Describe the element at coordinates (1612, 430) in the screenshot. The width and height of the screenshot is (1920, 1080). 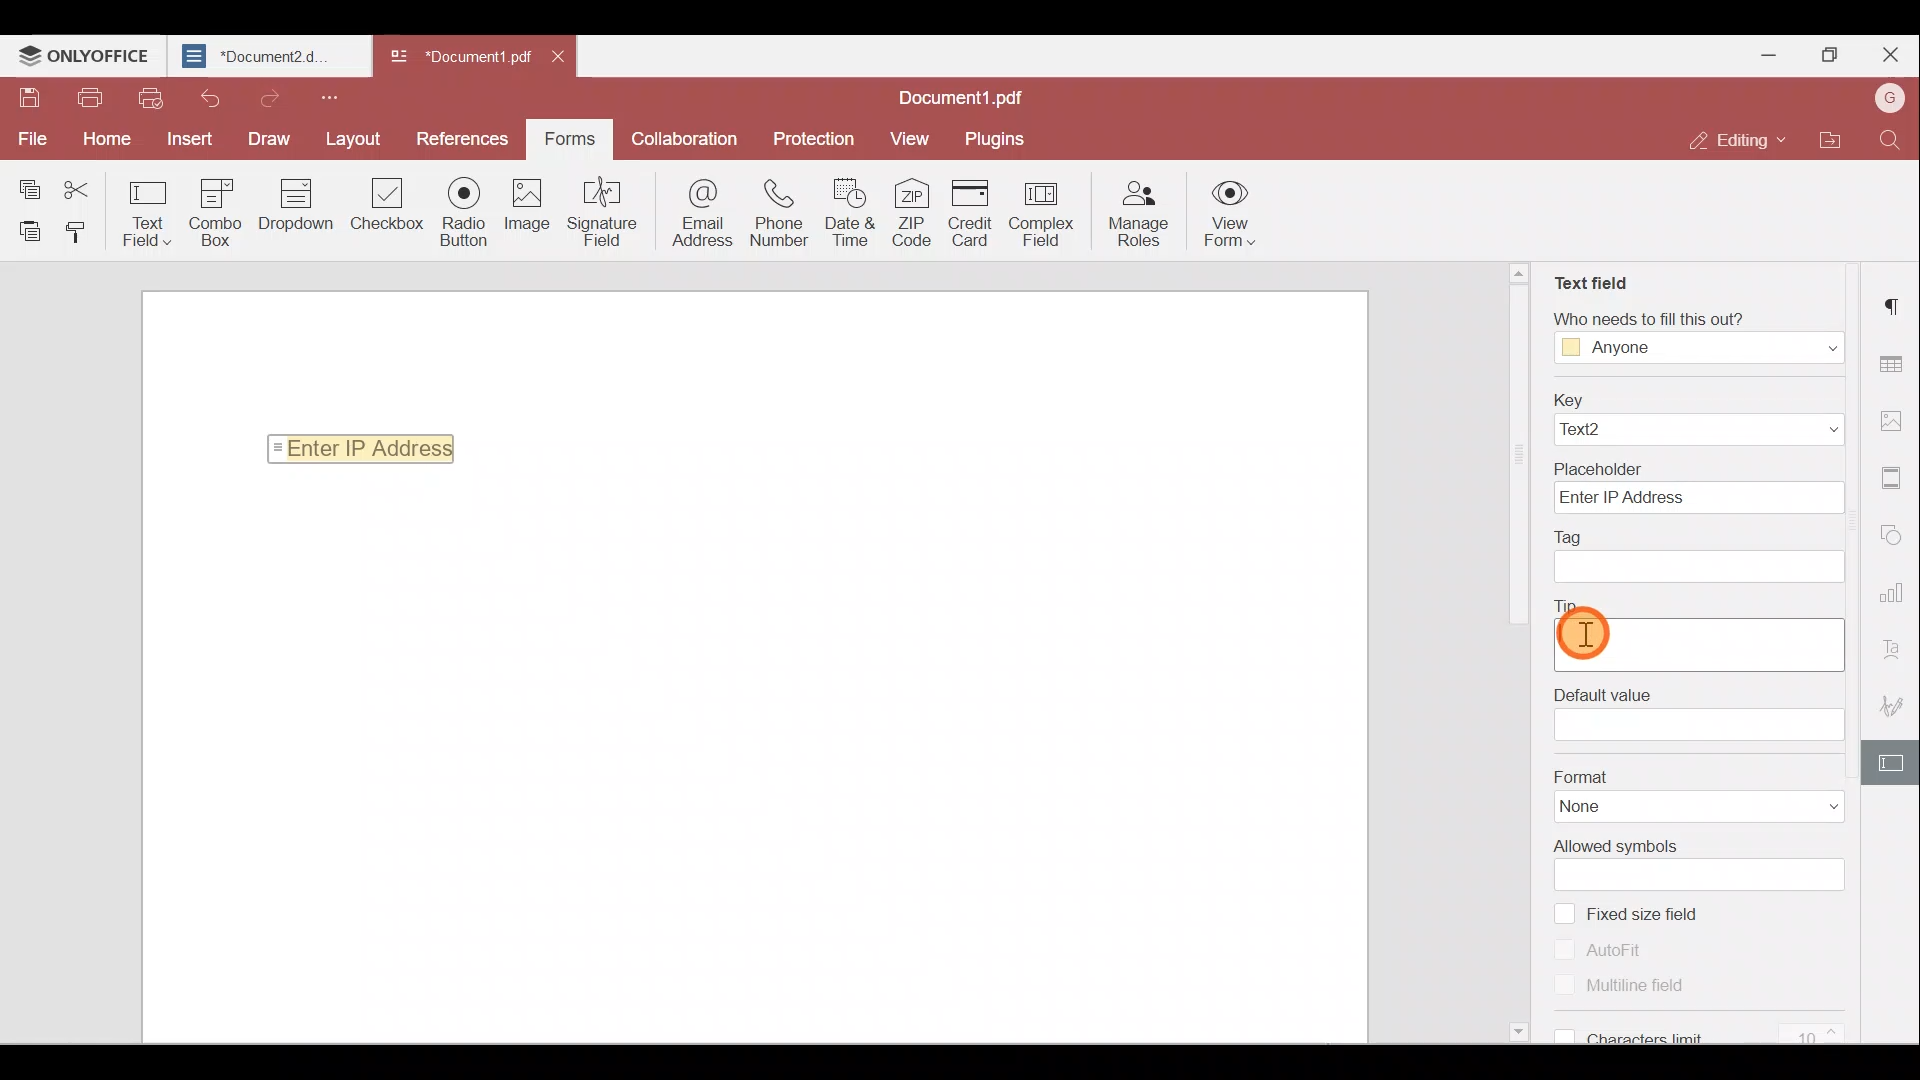
I see `Text2` at that location.